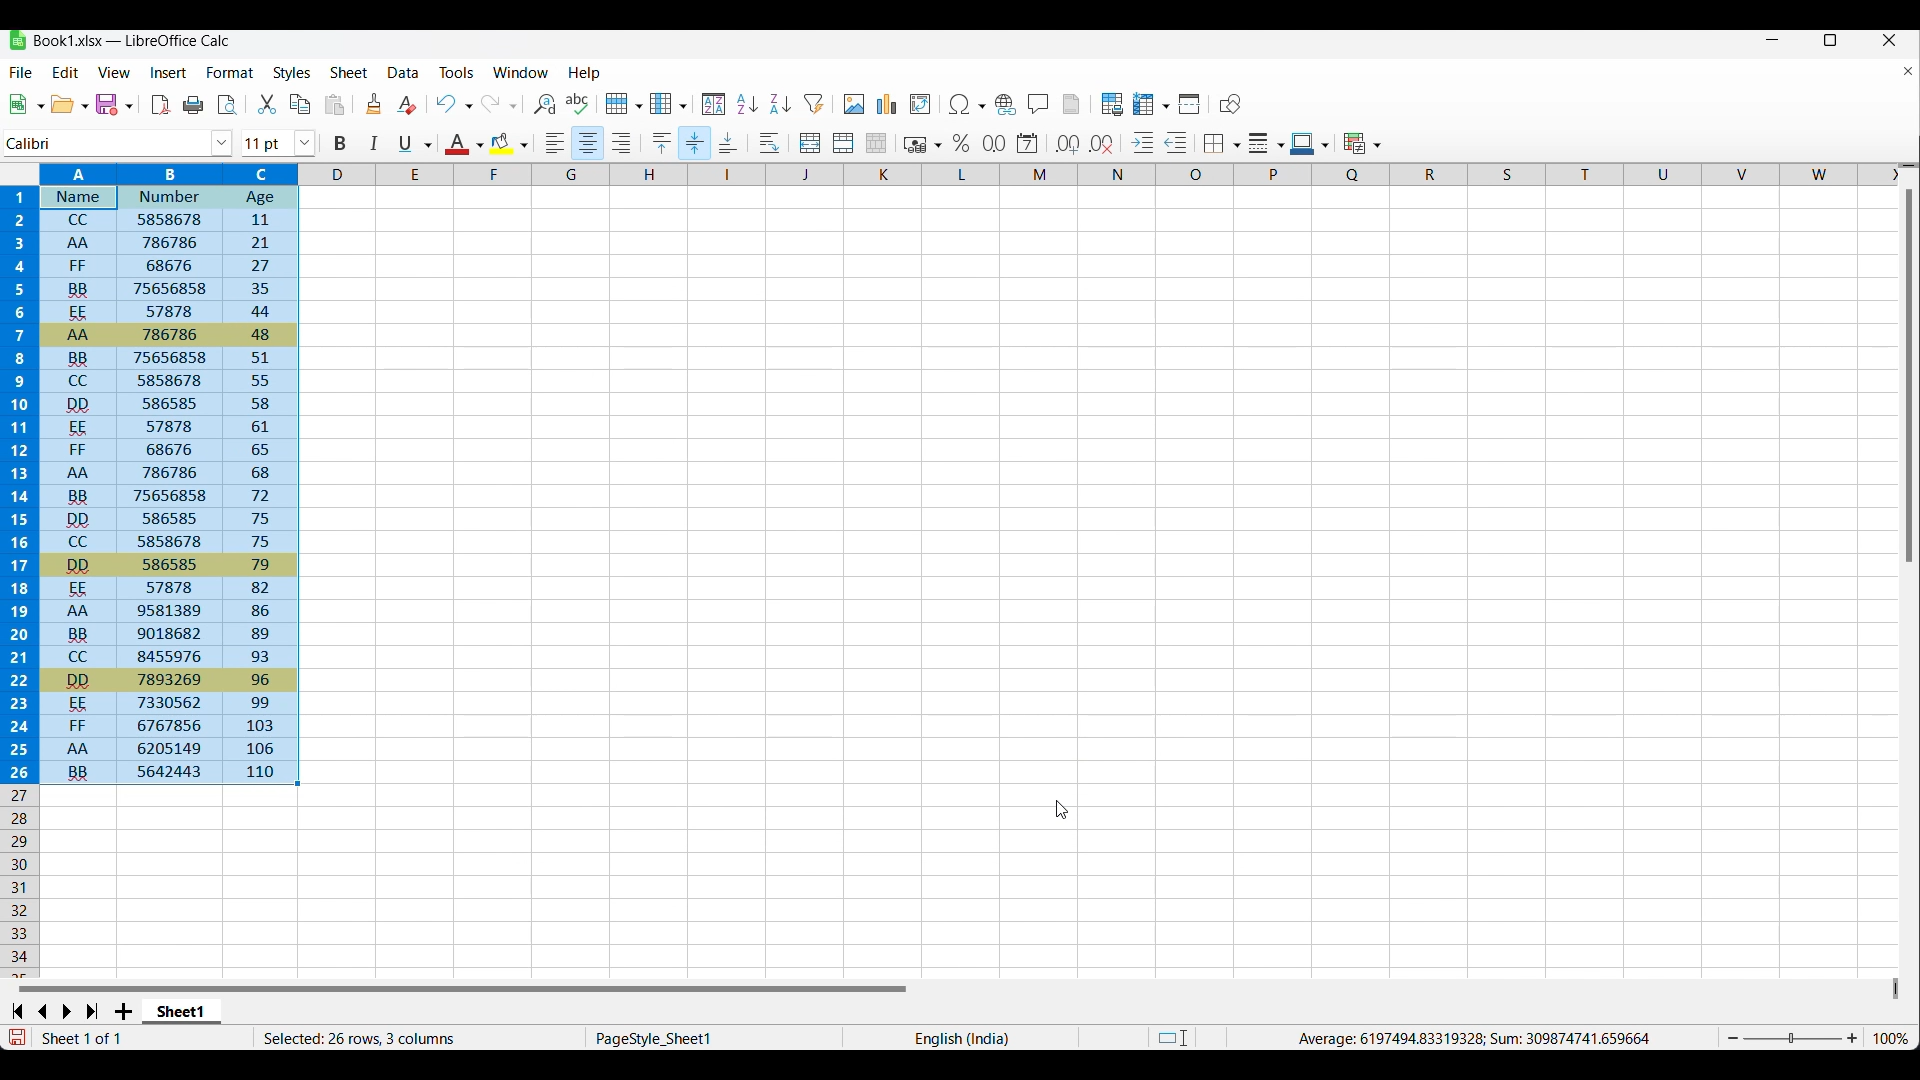 The width and height of the screenshot is (1920, 1080). What do you see at coordinates (1173, 1038) in the screenshot?
I see `Standard selection` at bounding box center [1173, 1038].